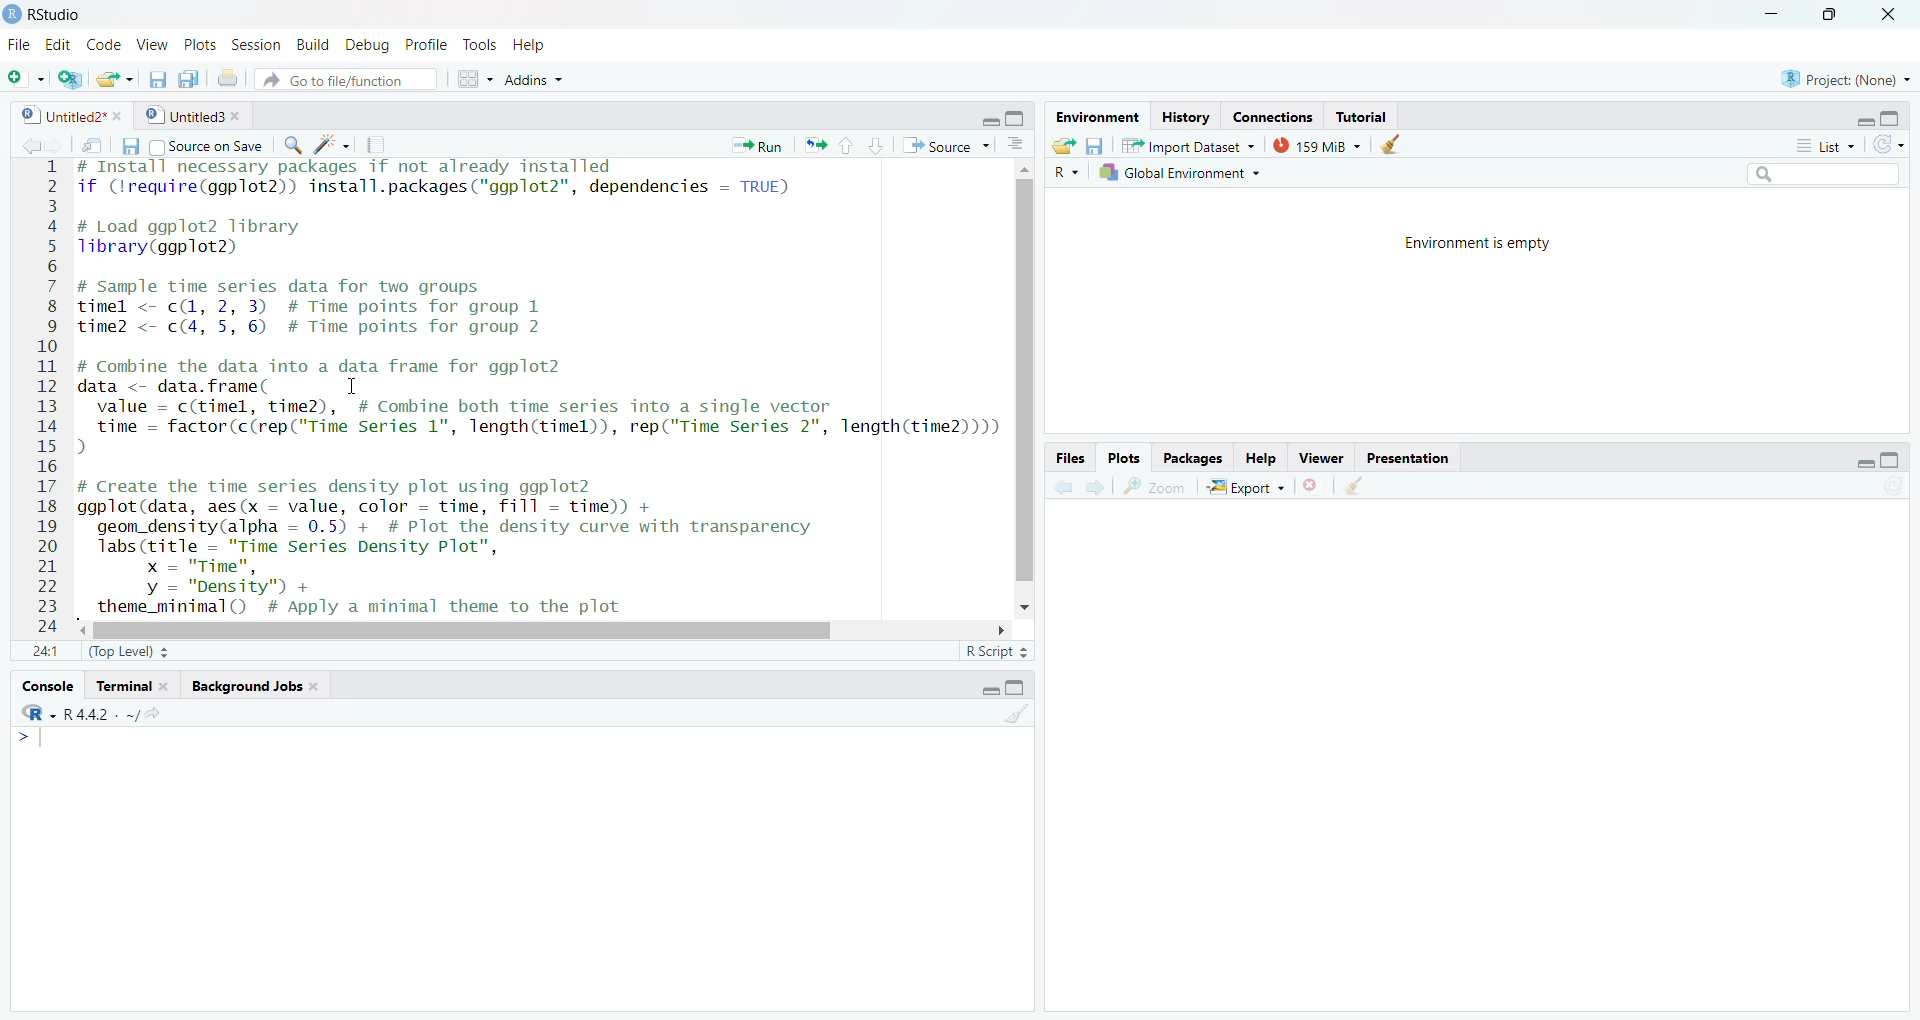 Image resolution: width=1920 pixels, height=1020 pixels. I want to click on Environment, so click(1097, 117).